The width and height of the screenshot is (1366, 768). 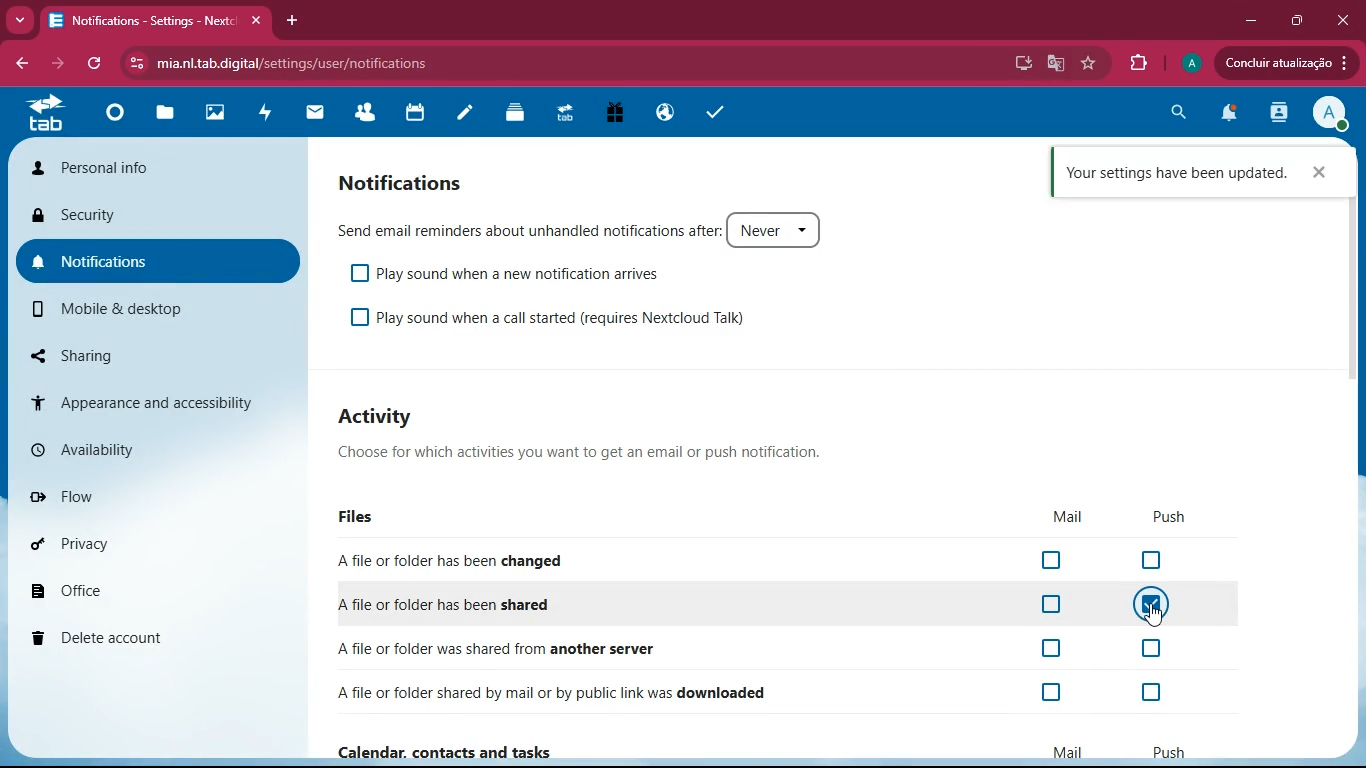 What do you see at coordinates (1154, 651) in the screenshot?
I see `off` at bounding box center [1154, 651].